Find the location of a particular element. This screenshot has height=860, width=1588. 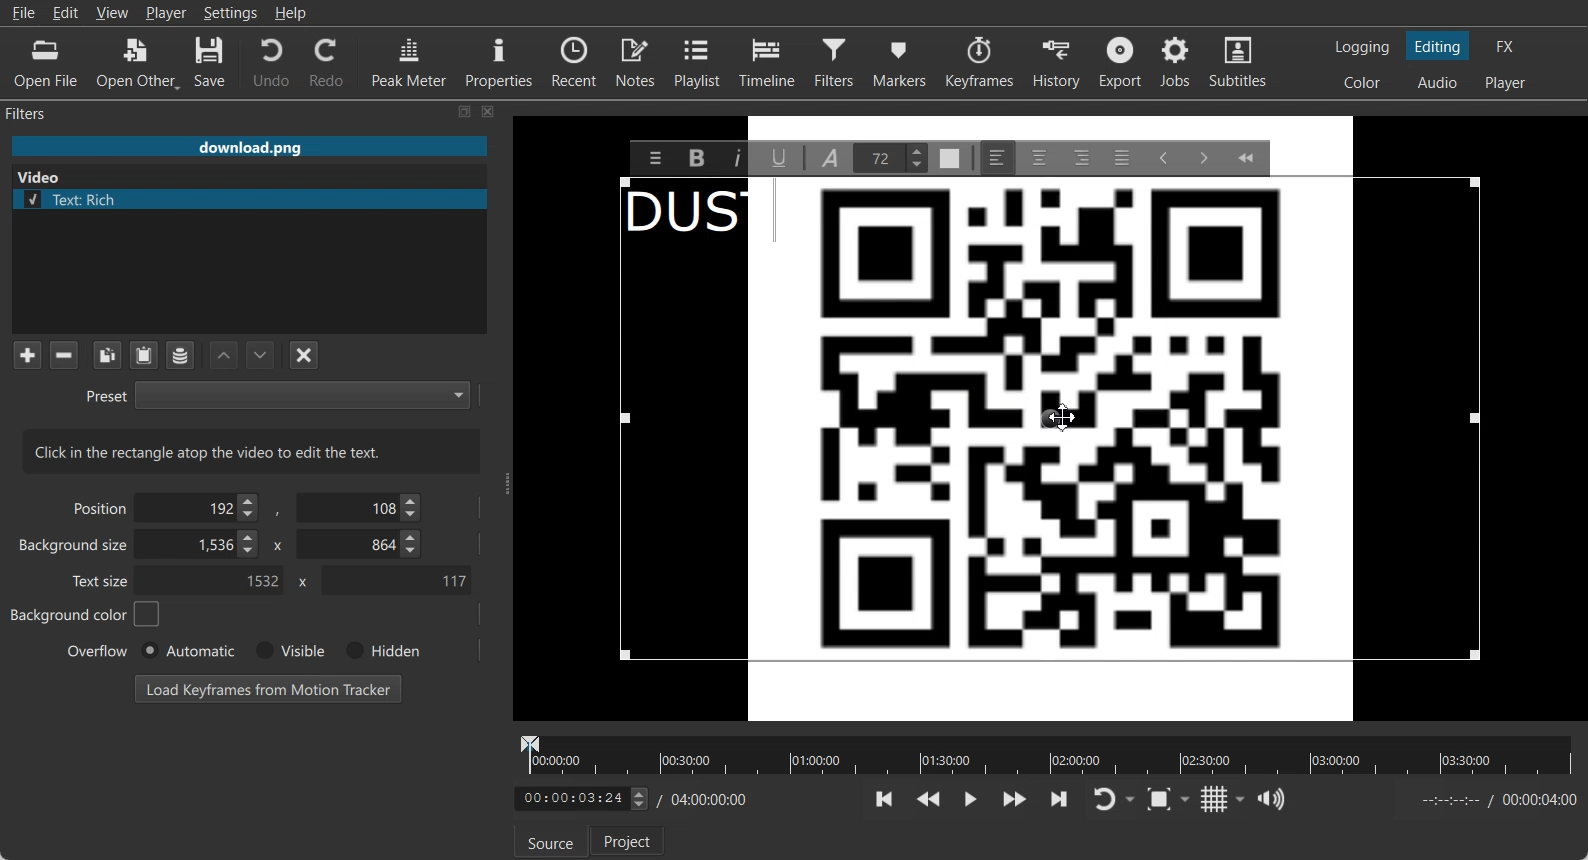

Toggle player lopping is located at coordinates (1101, 800).